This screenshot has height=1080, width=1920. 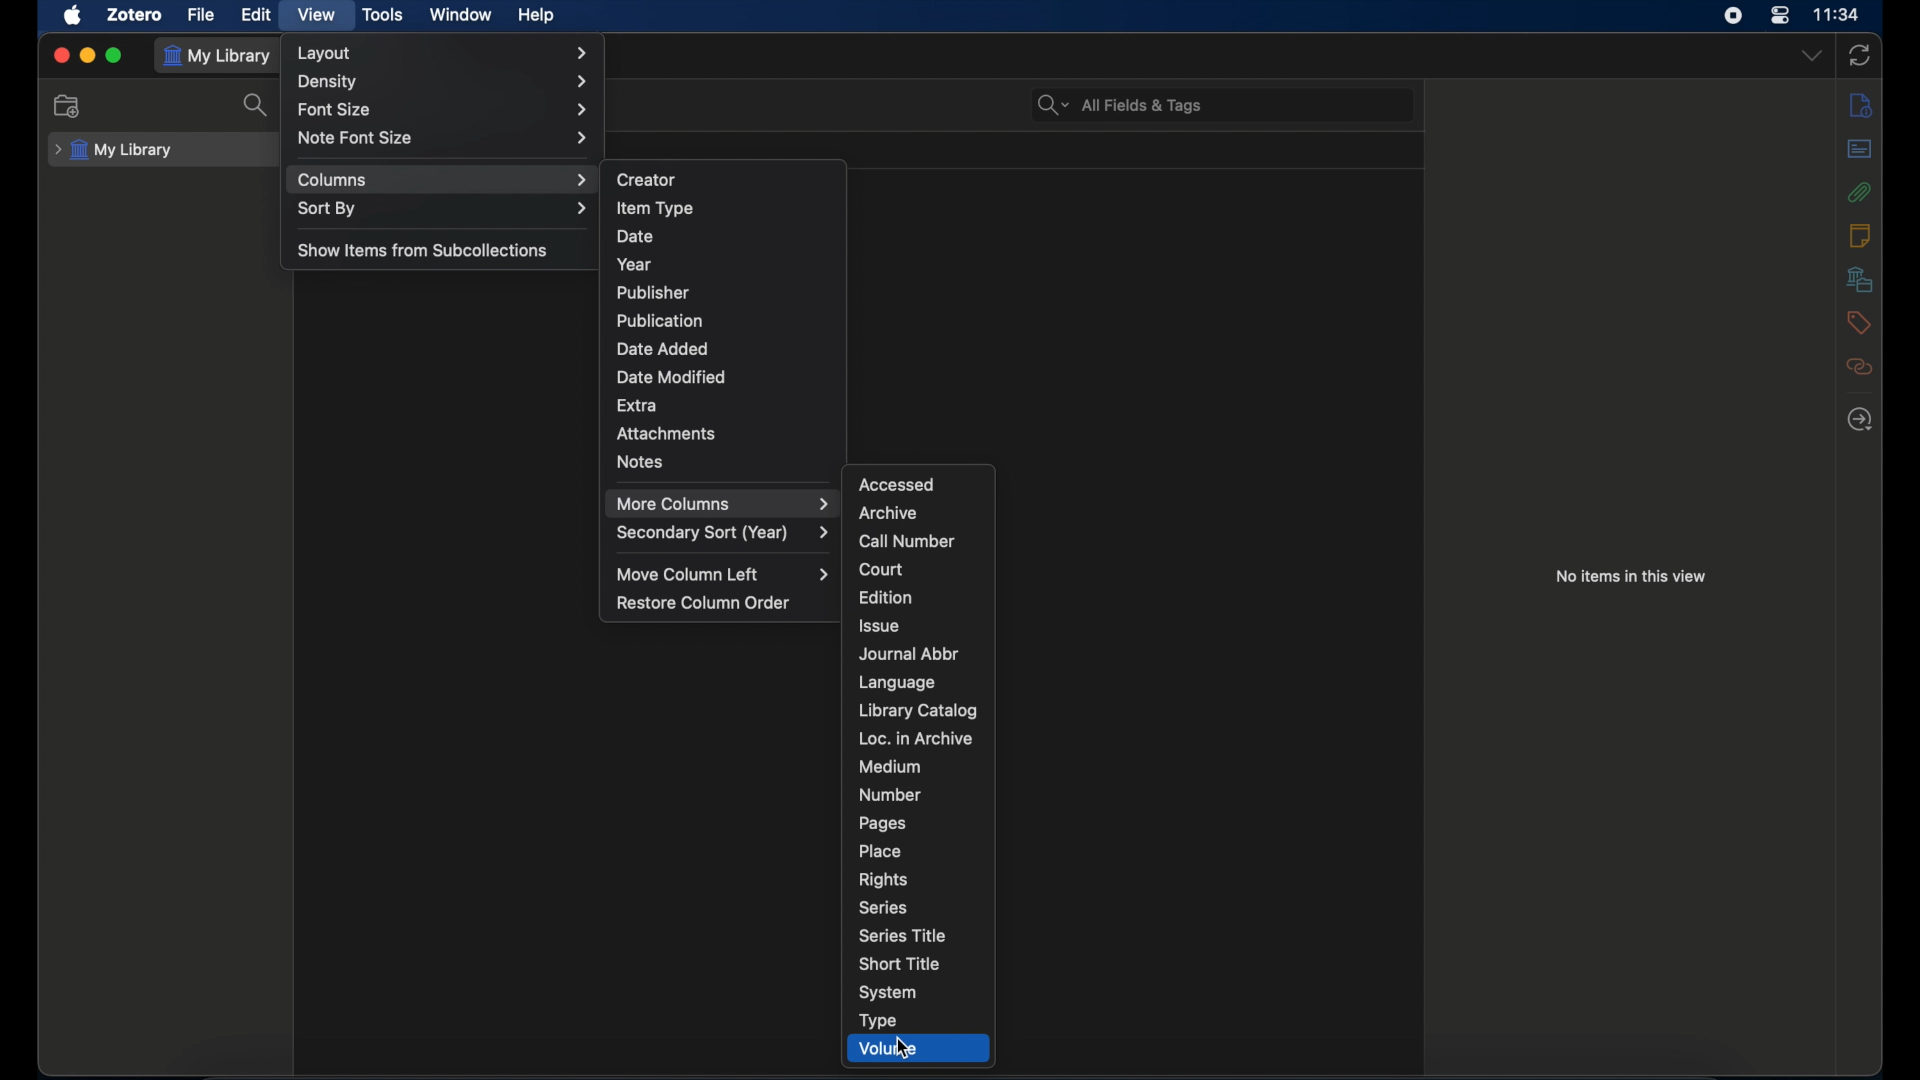 What do you see at coordinates (1859, 279) in the screenshot?
I see `libraries` at bounding box center [1859, 279].